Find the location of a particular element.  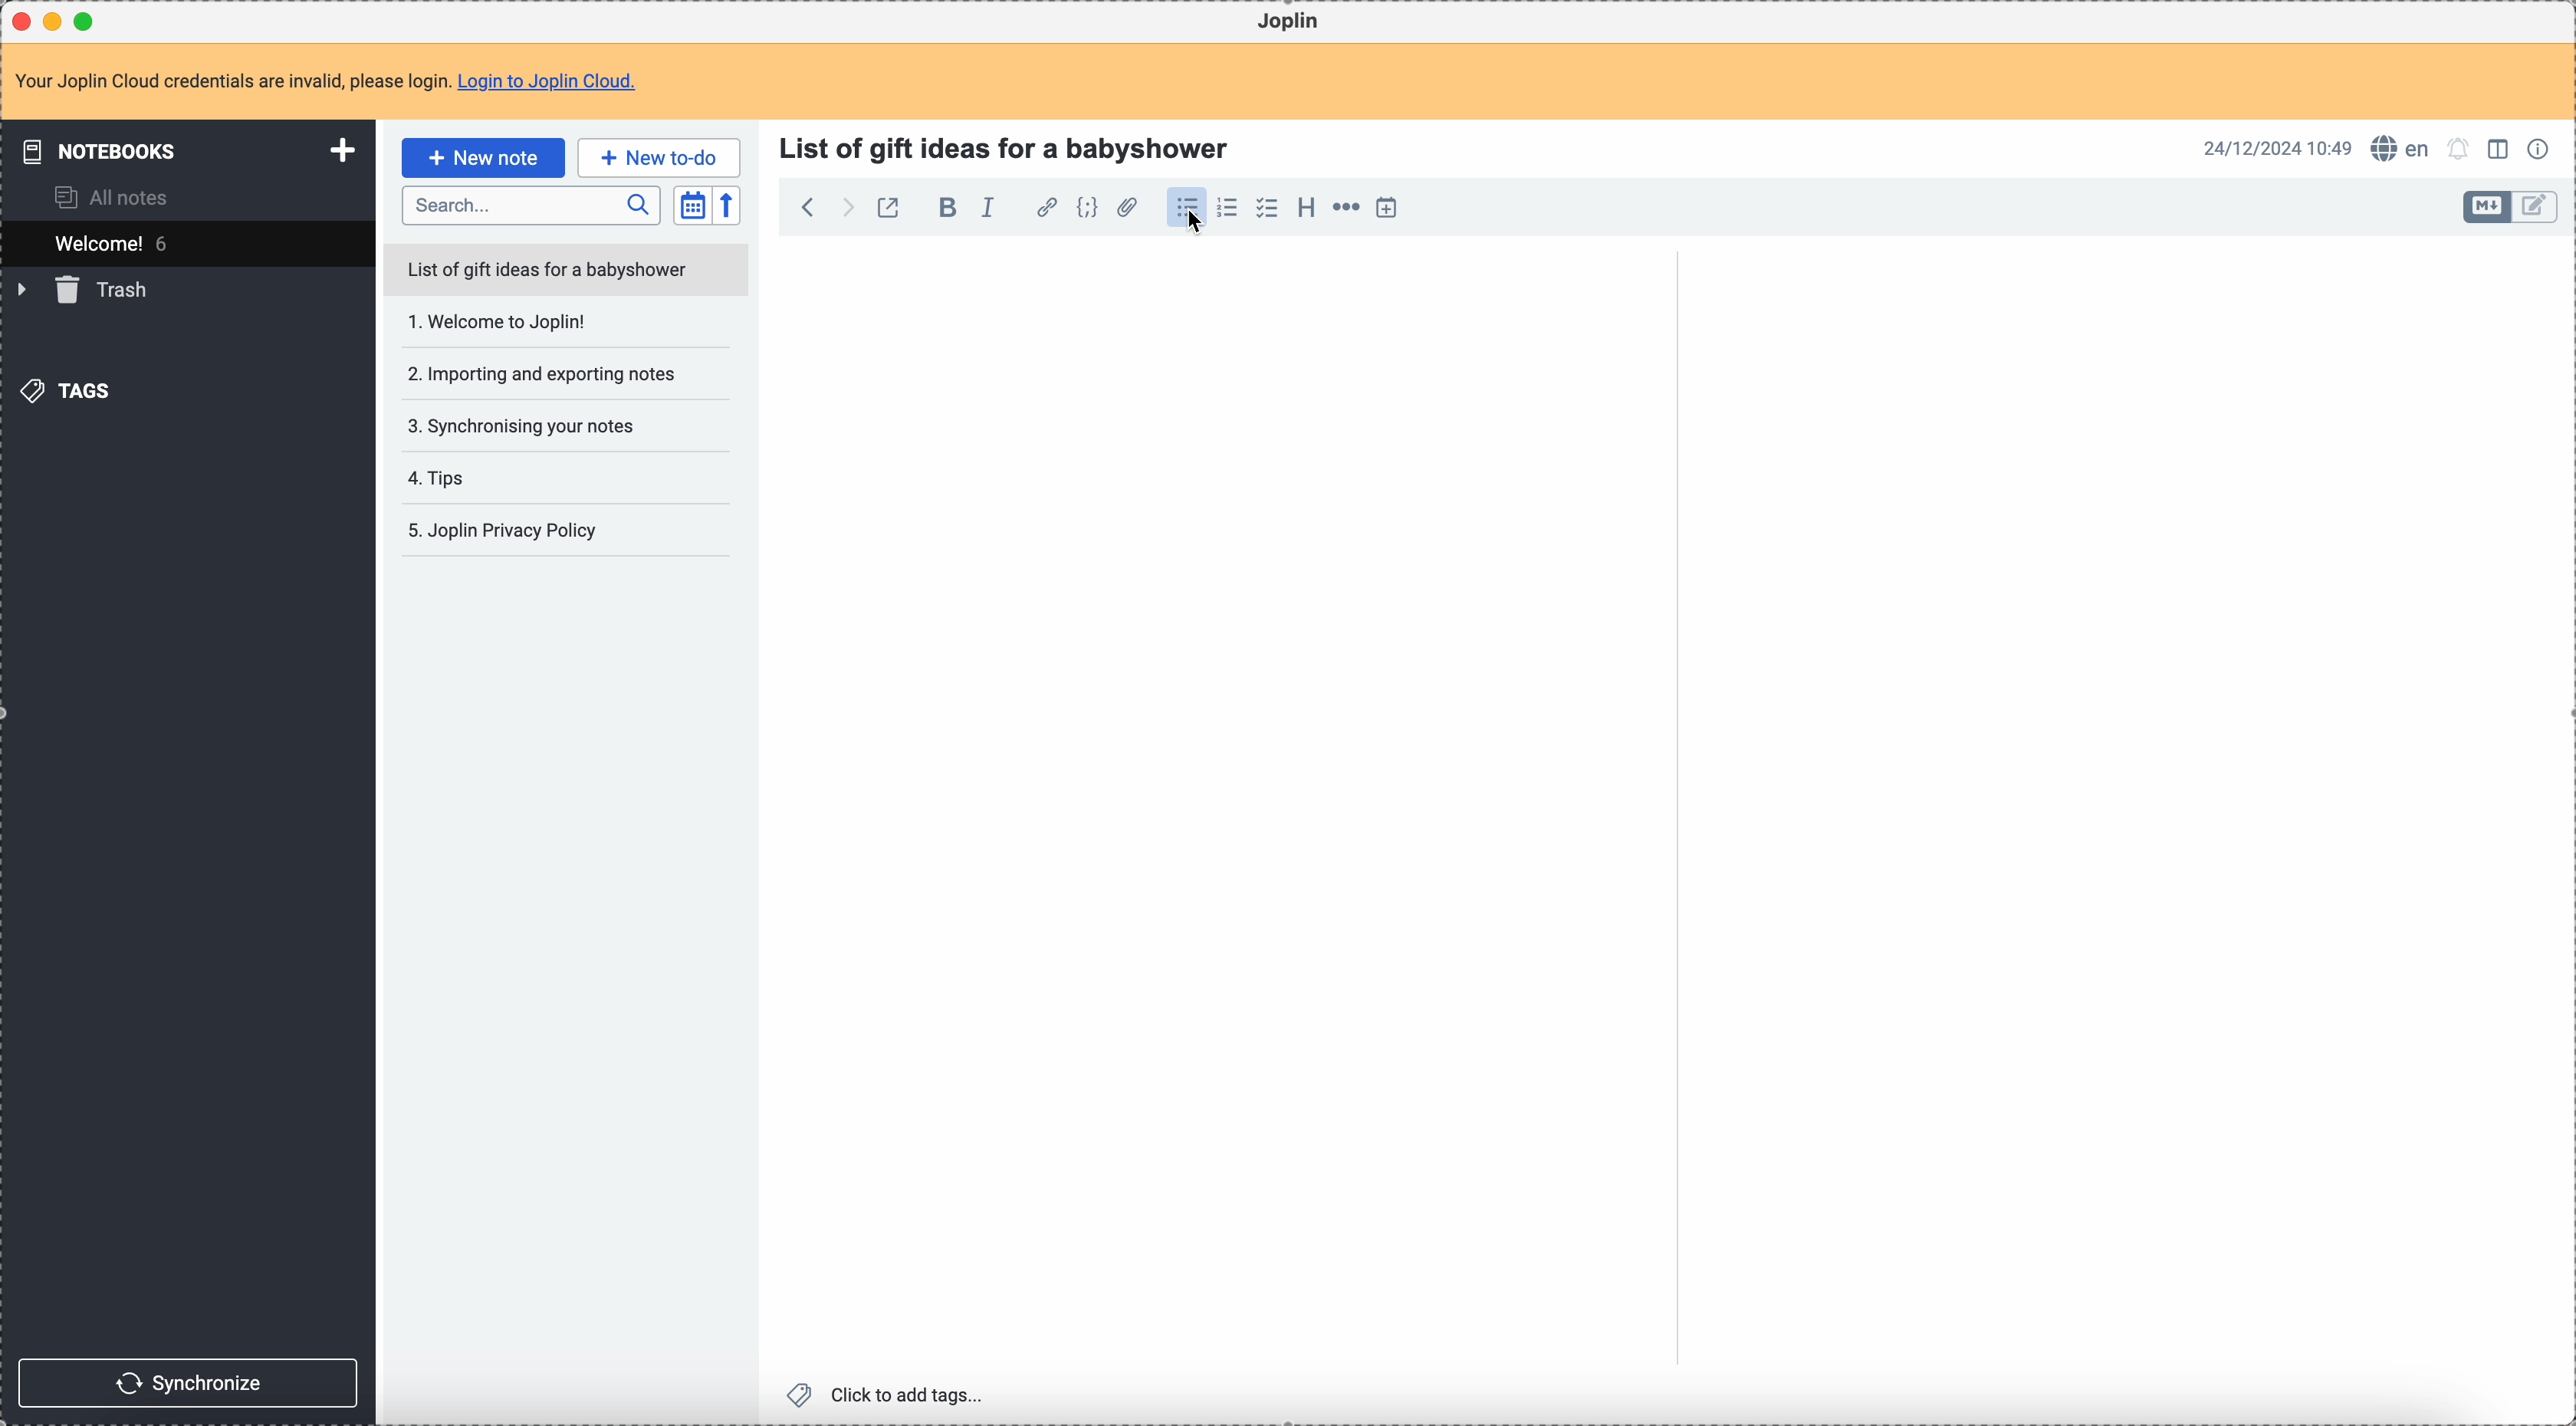

foward is located at coordinates (849, 208).